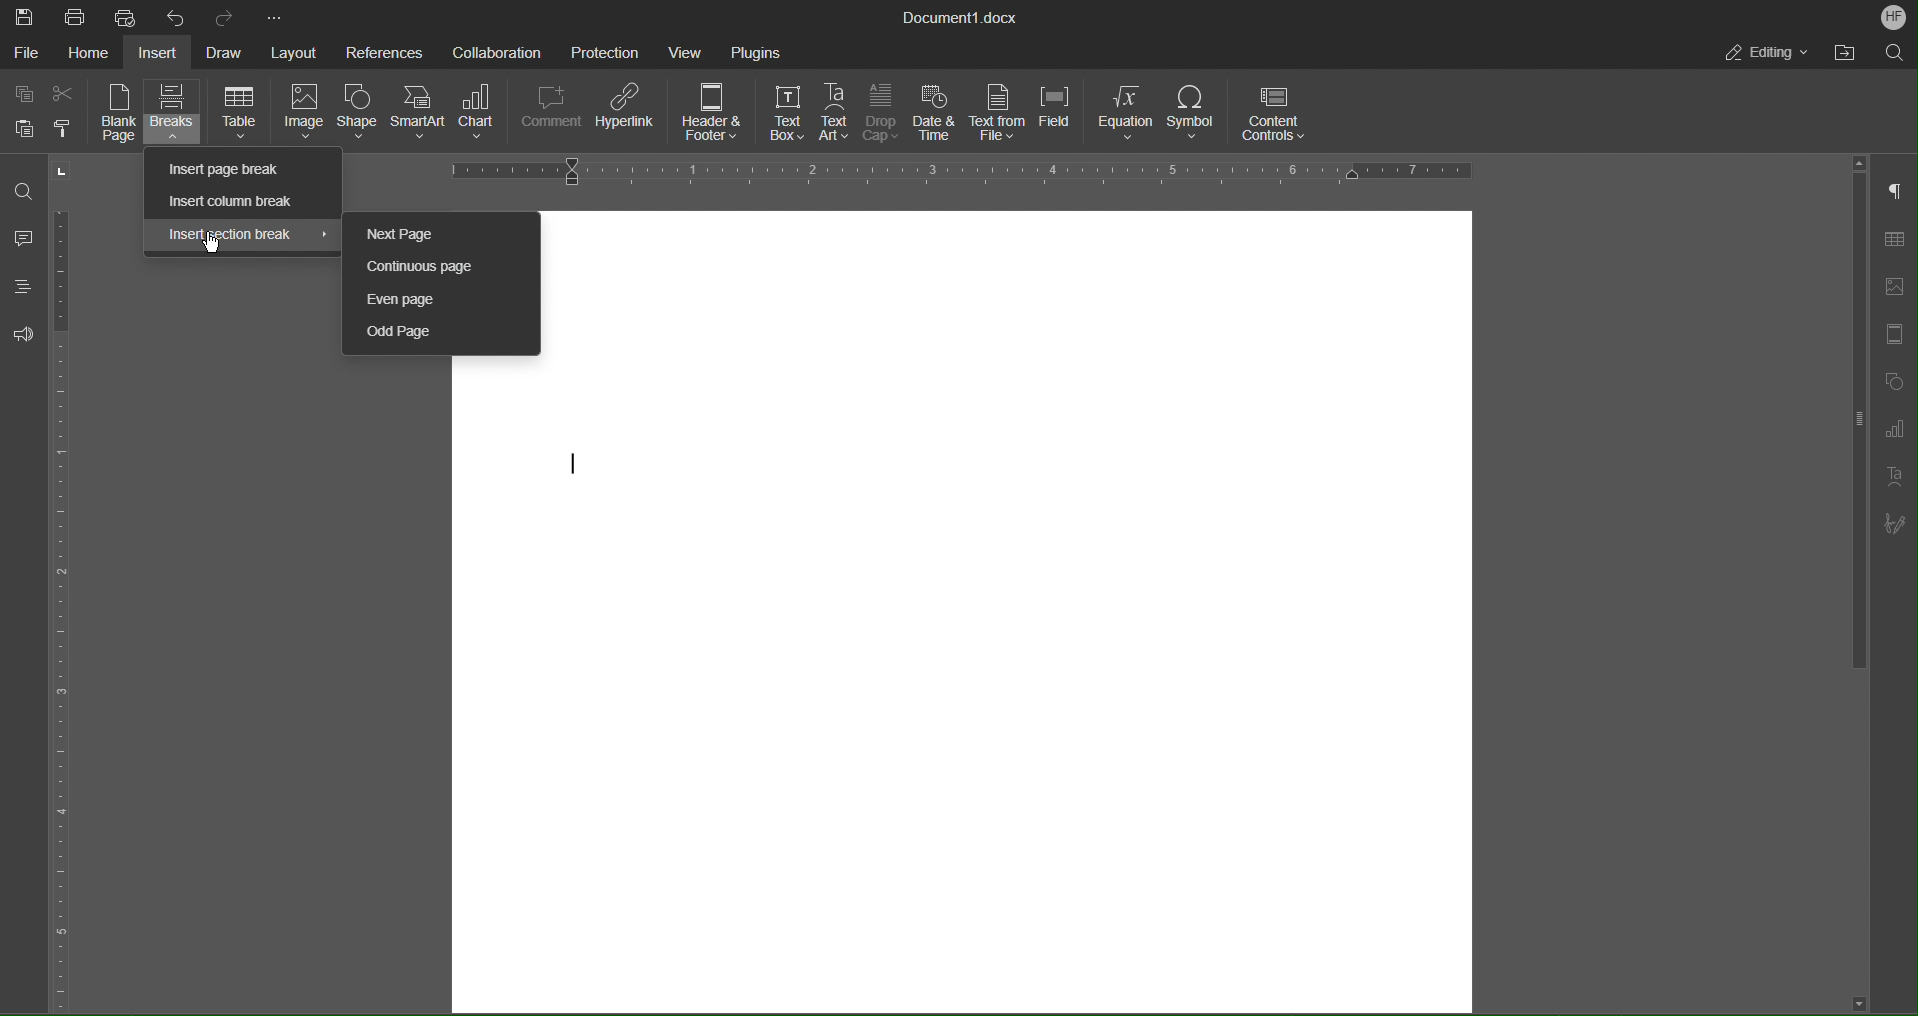 The image size is (1918, 1016). Describe the element at coordinates (26, 130) in the screenshot. I see `Paste` at that location.